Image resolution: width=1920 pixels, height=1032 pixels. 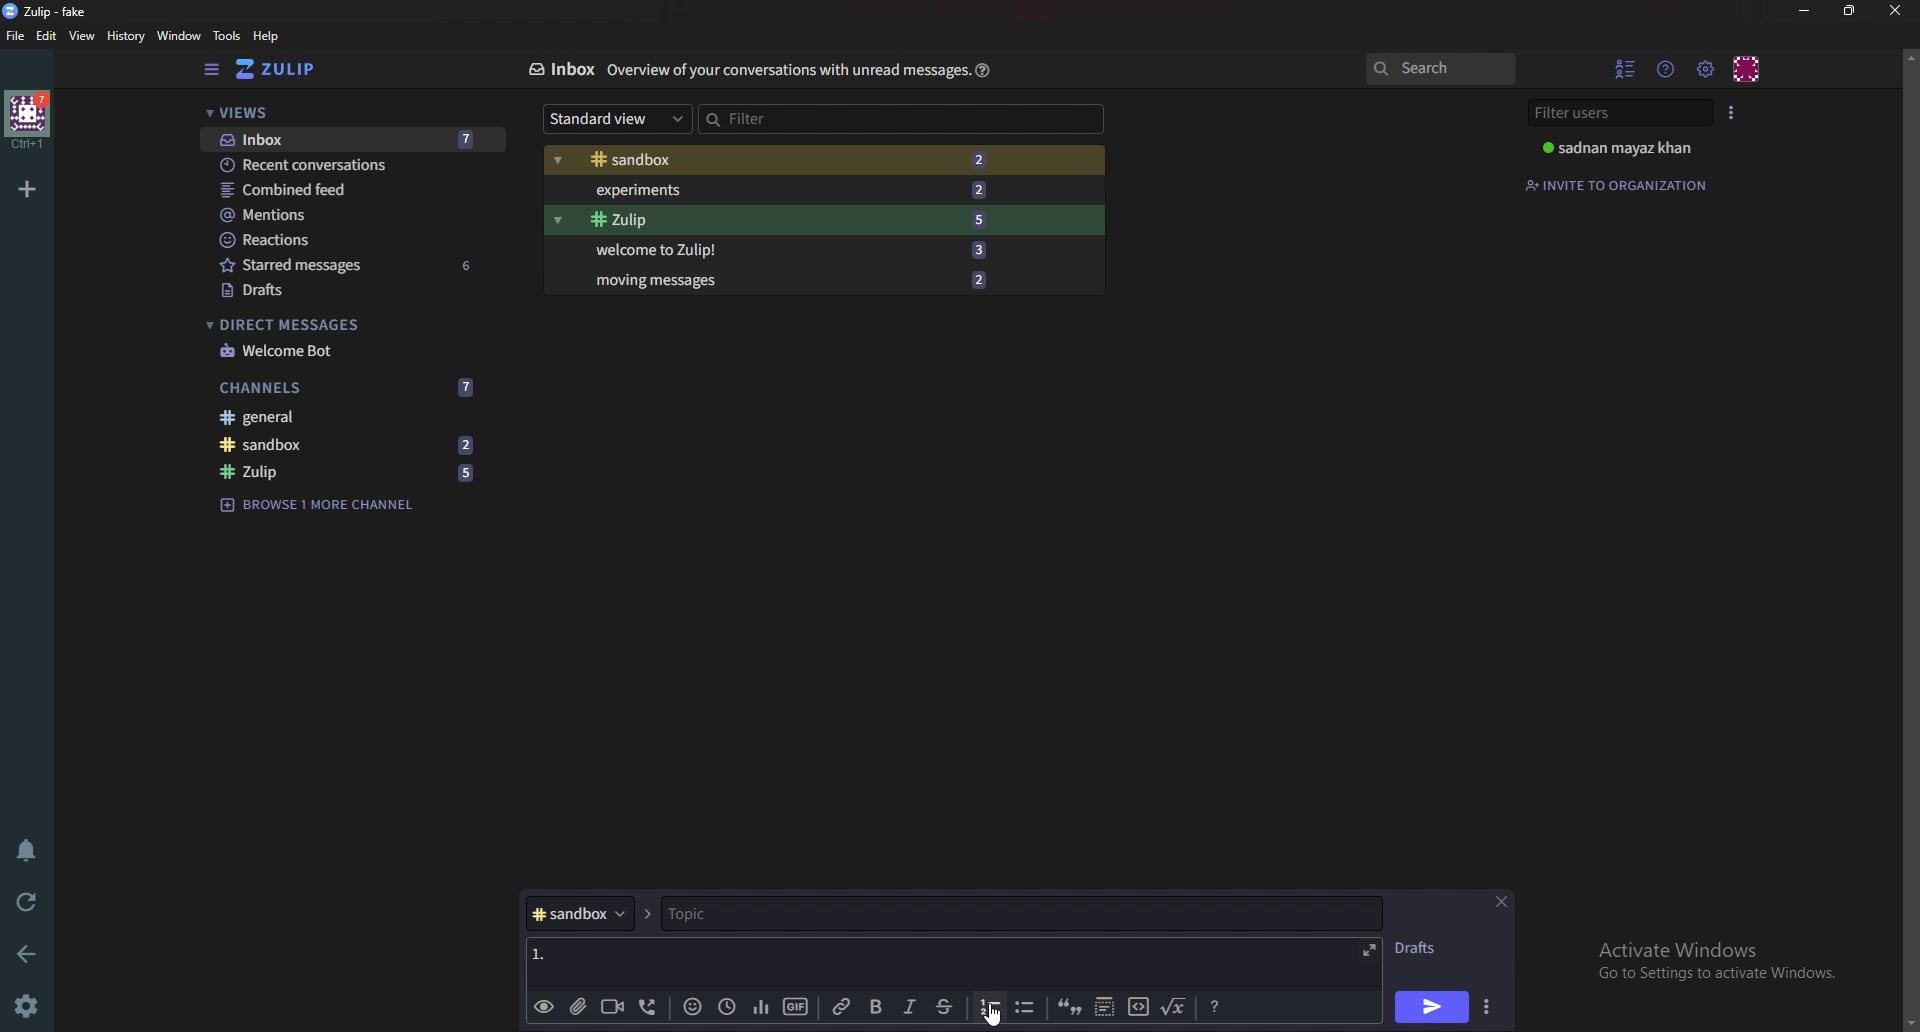 I want to click on bold, so click(x=874, y=1007).